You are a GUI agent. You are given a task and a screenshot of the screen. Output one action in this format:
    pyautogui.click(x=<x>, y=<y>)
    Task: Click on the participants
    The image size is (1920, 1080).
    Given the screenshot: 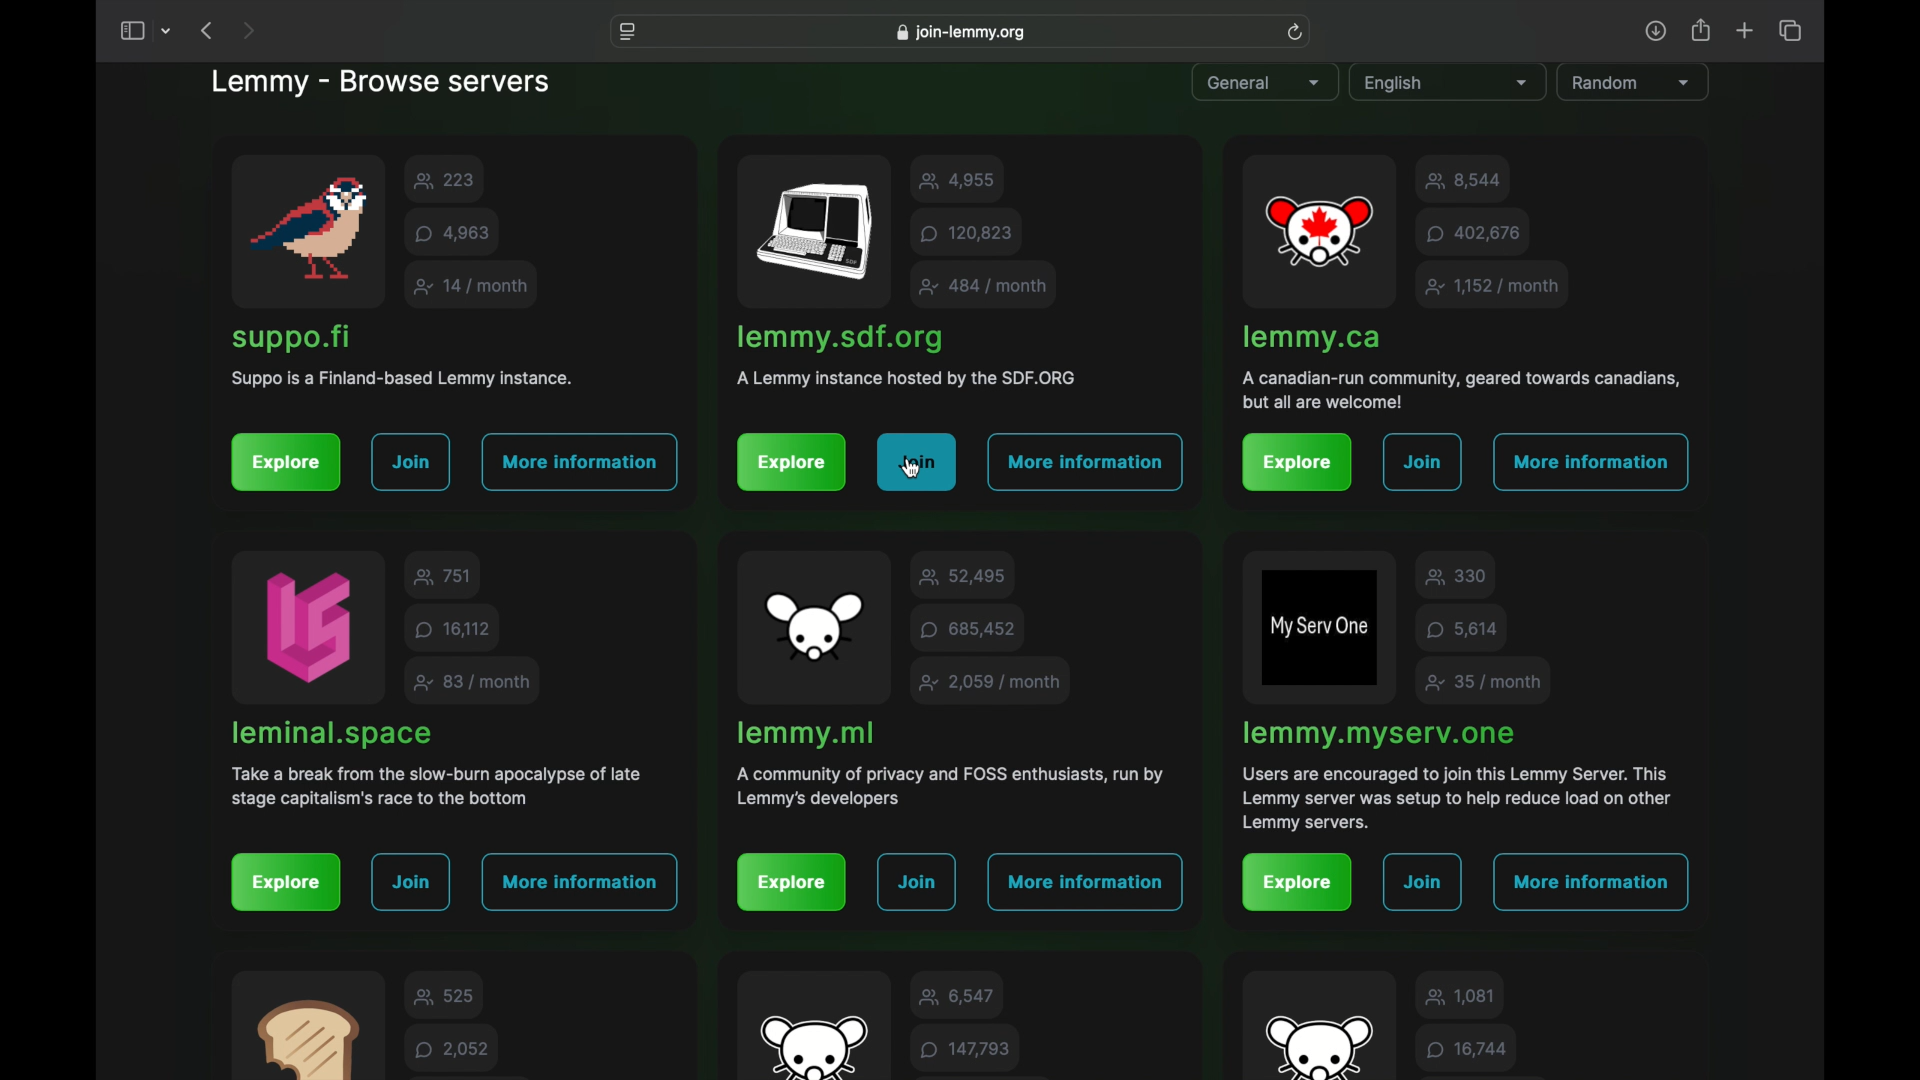 What is the action you would take?
    pyautogui.click(x=1465, y=181)
    